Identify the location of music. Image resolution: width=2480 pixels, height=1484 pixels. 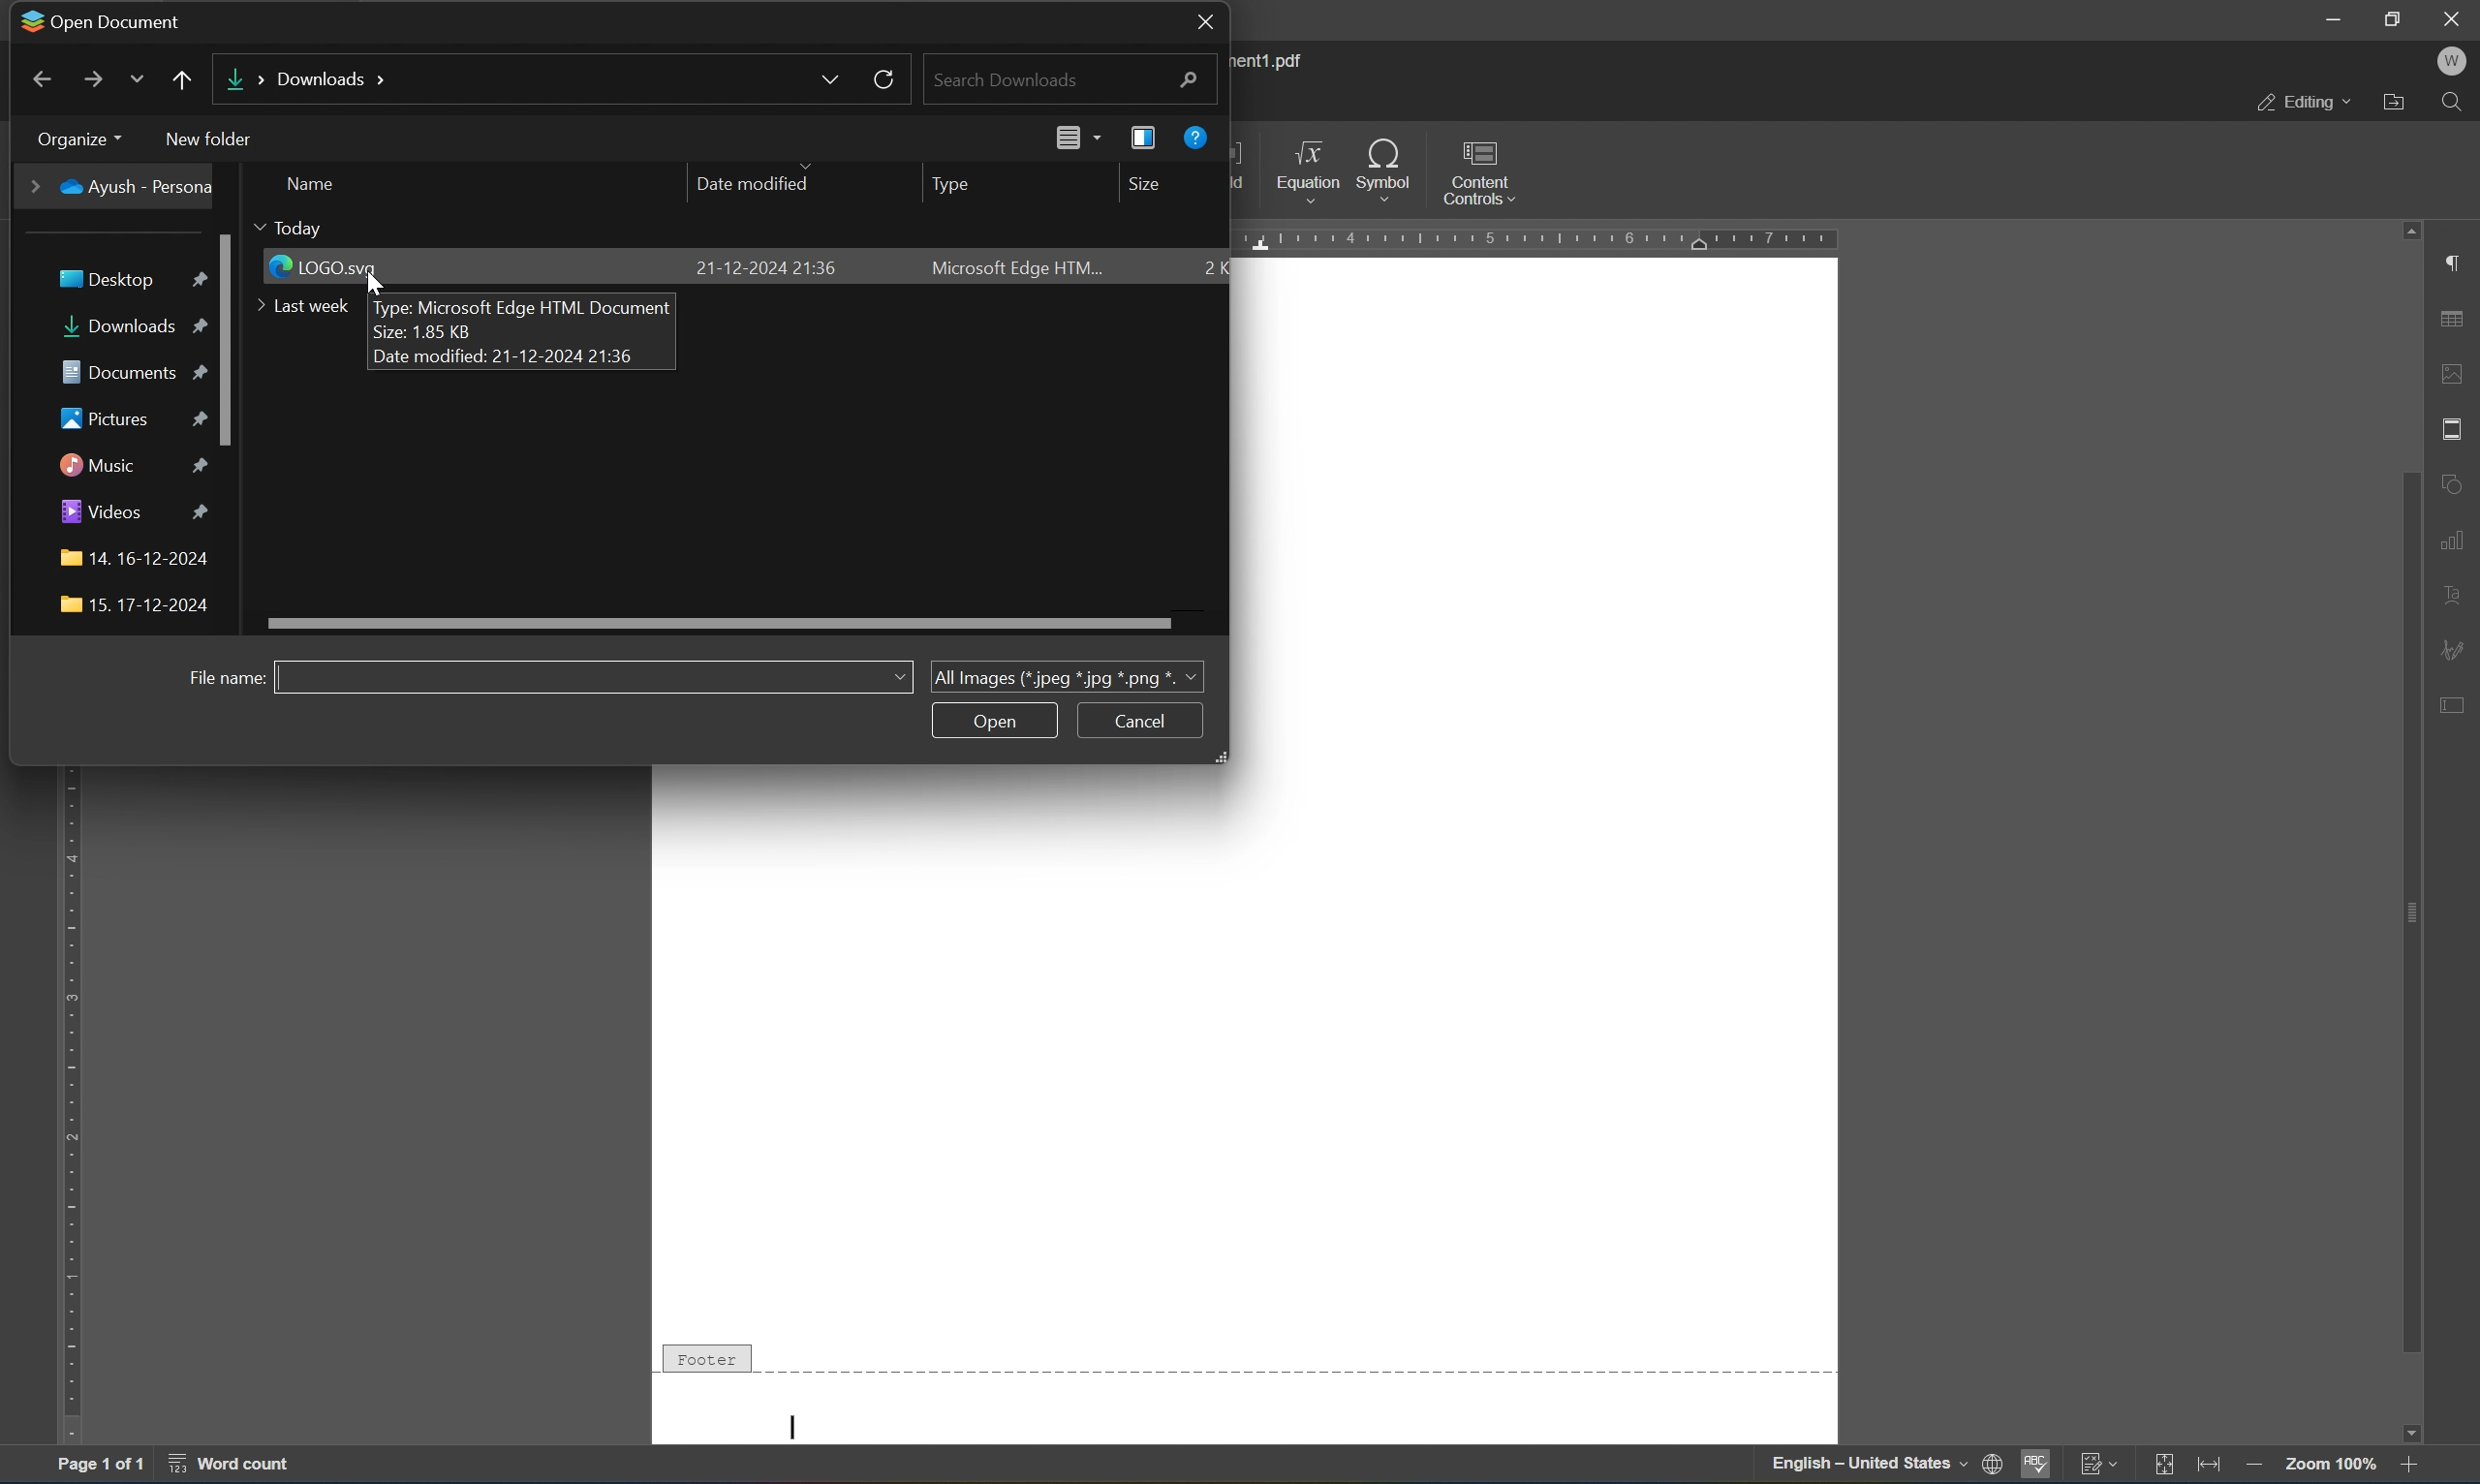
(130, 464).